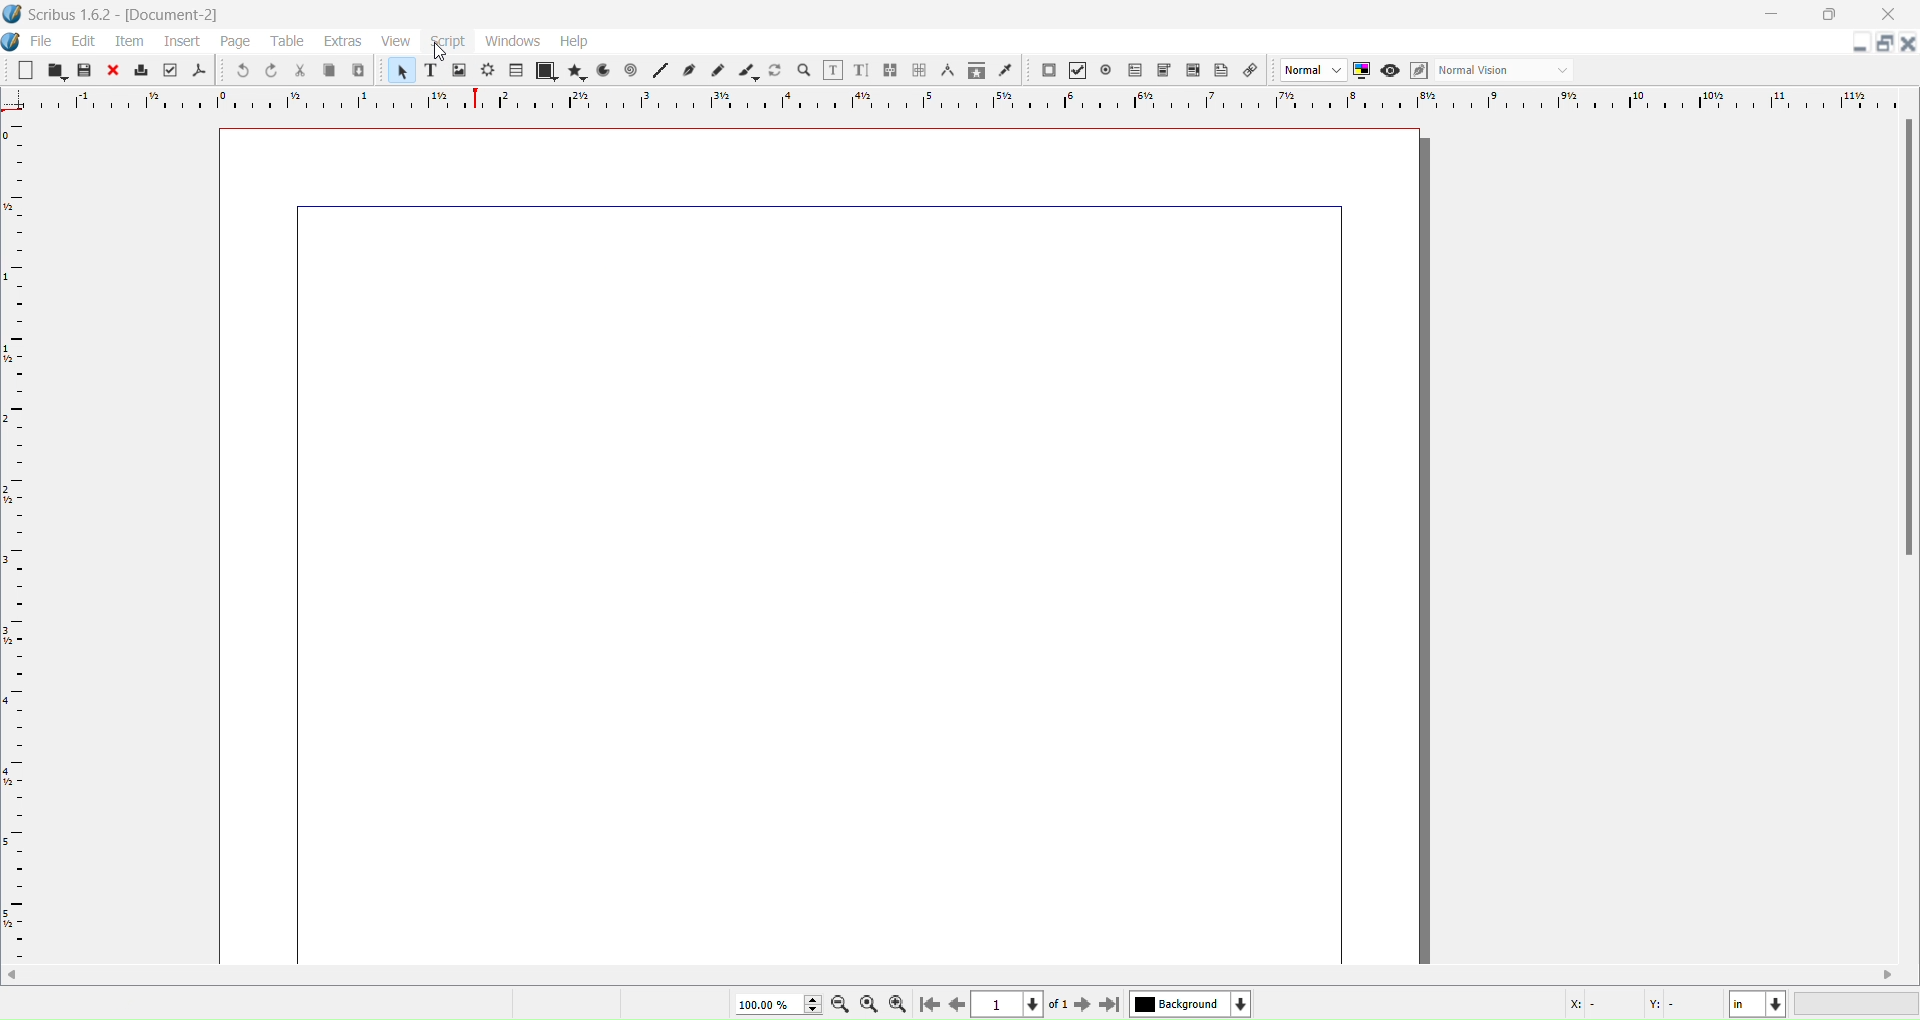  Describe the element at coordinates (1418, 71) in the screenshot. I see `Edit in Preview mode` at that location.